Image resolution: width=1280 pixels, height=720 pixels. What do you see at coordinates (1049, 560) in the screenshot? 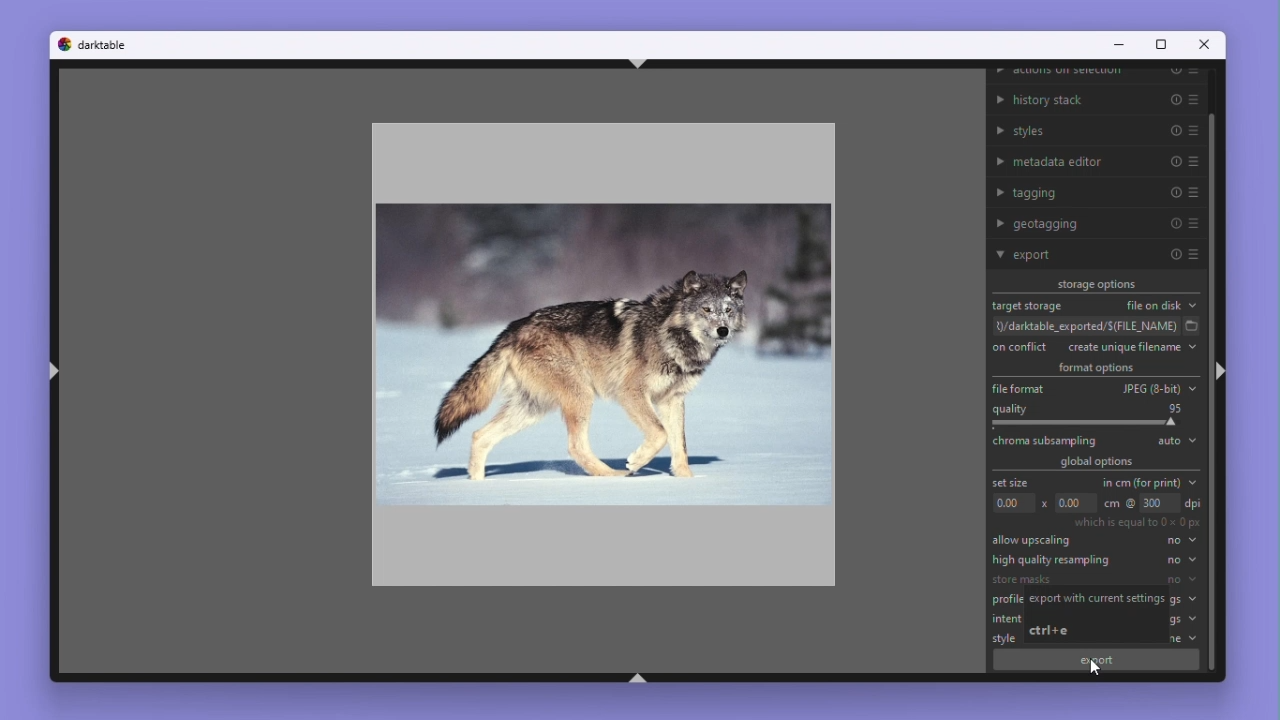
I see `High quality Re sampling` at bounding box center [1049, 560].